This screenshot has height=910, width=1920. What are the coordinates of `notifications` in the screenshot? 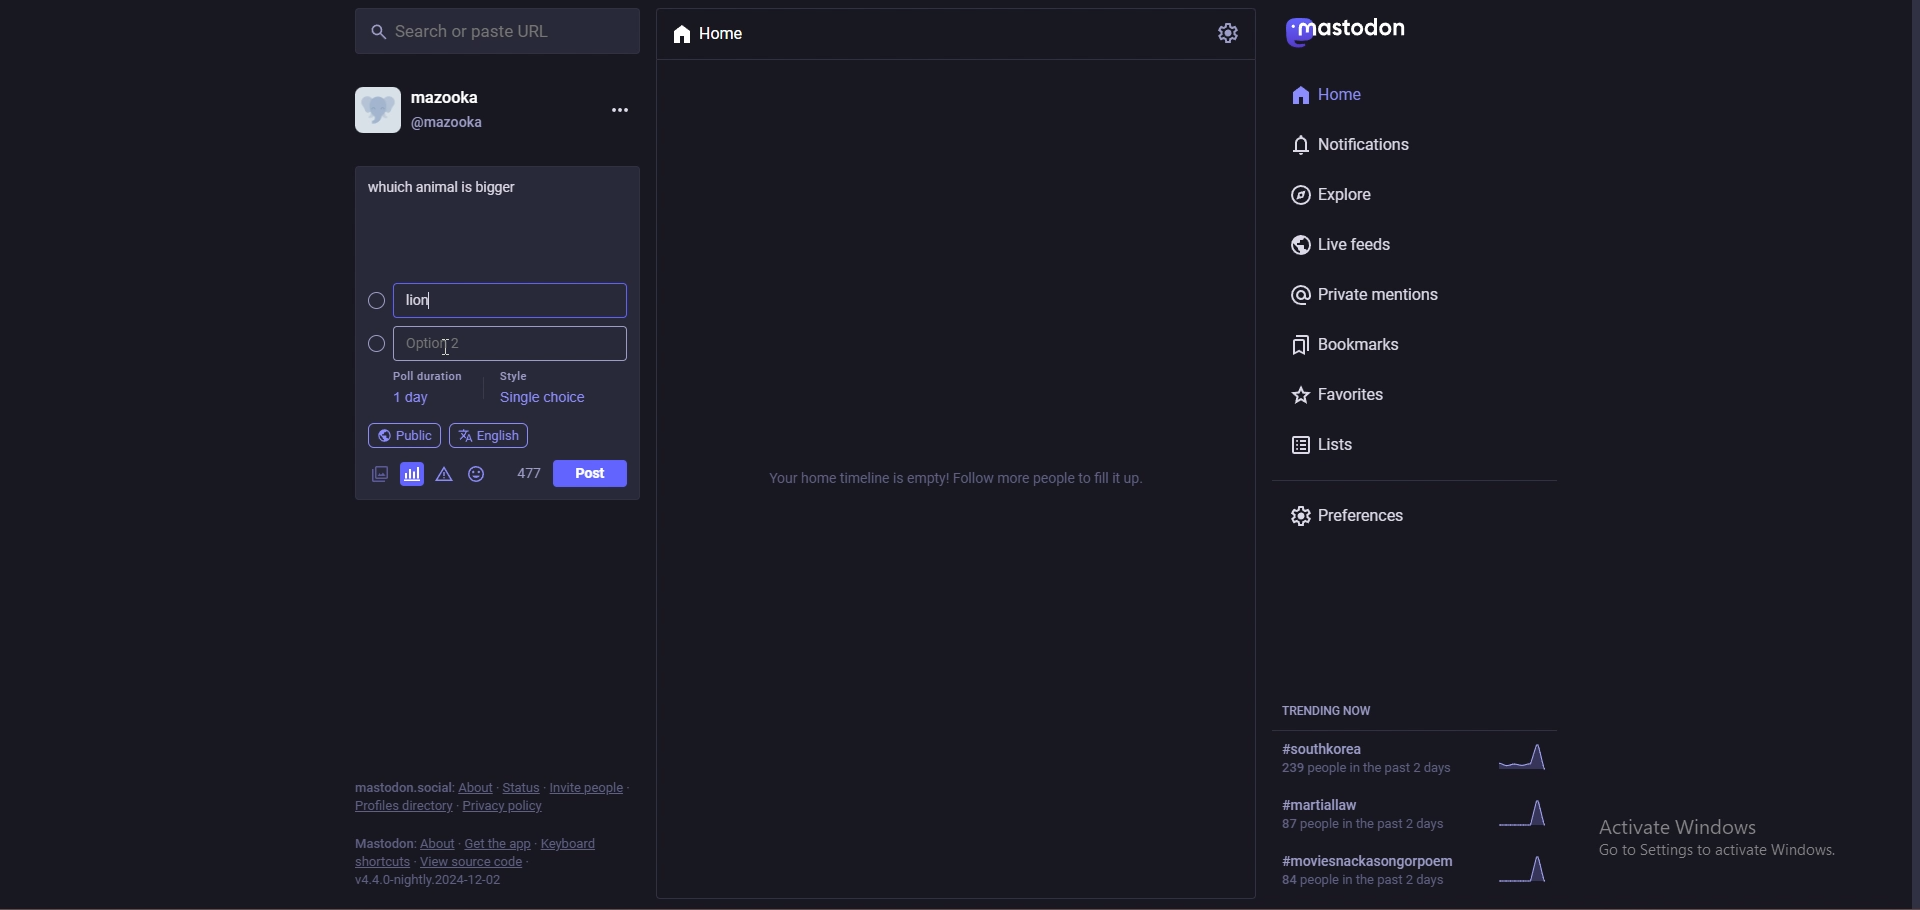 It's located at (1361, 144).